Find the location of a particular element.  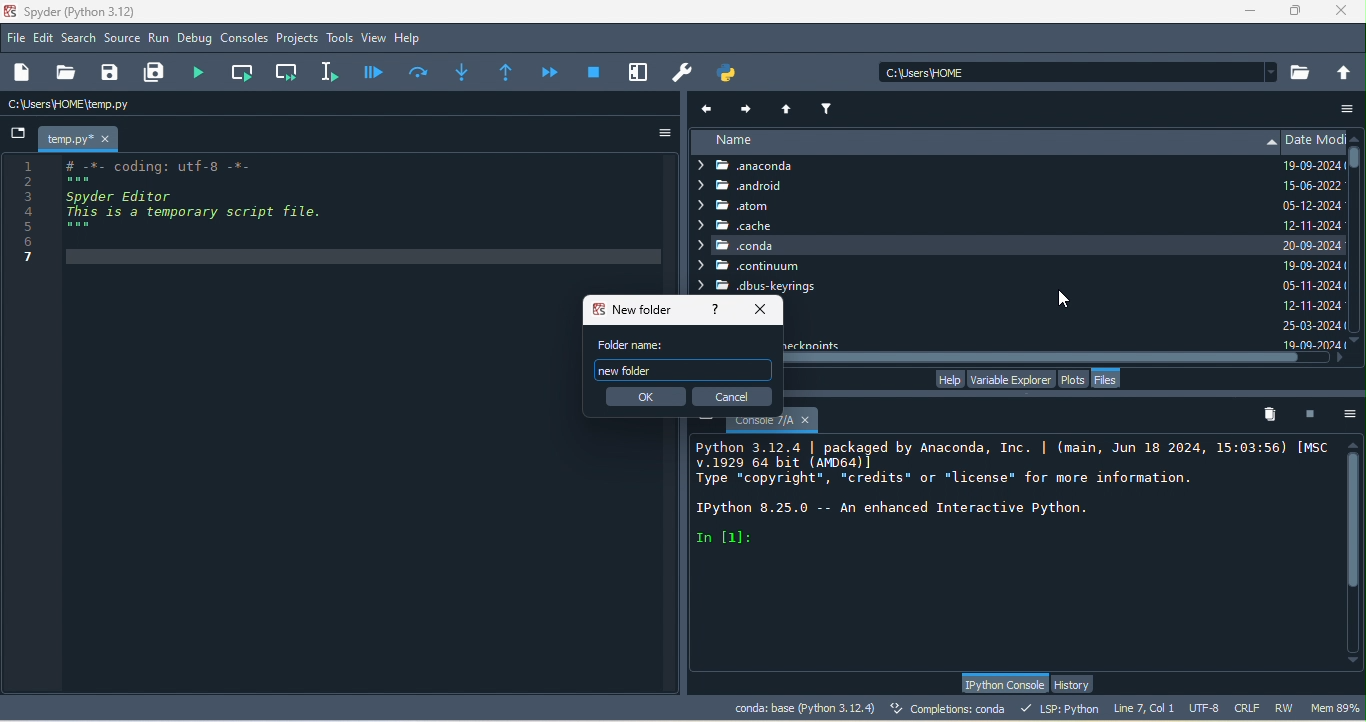

options is located at coordinates (1351, 413).